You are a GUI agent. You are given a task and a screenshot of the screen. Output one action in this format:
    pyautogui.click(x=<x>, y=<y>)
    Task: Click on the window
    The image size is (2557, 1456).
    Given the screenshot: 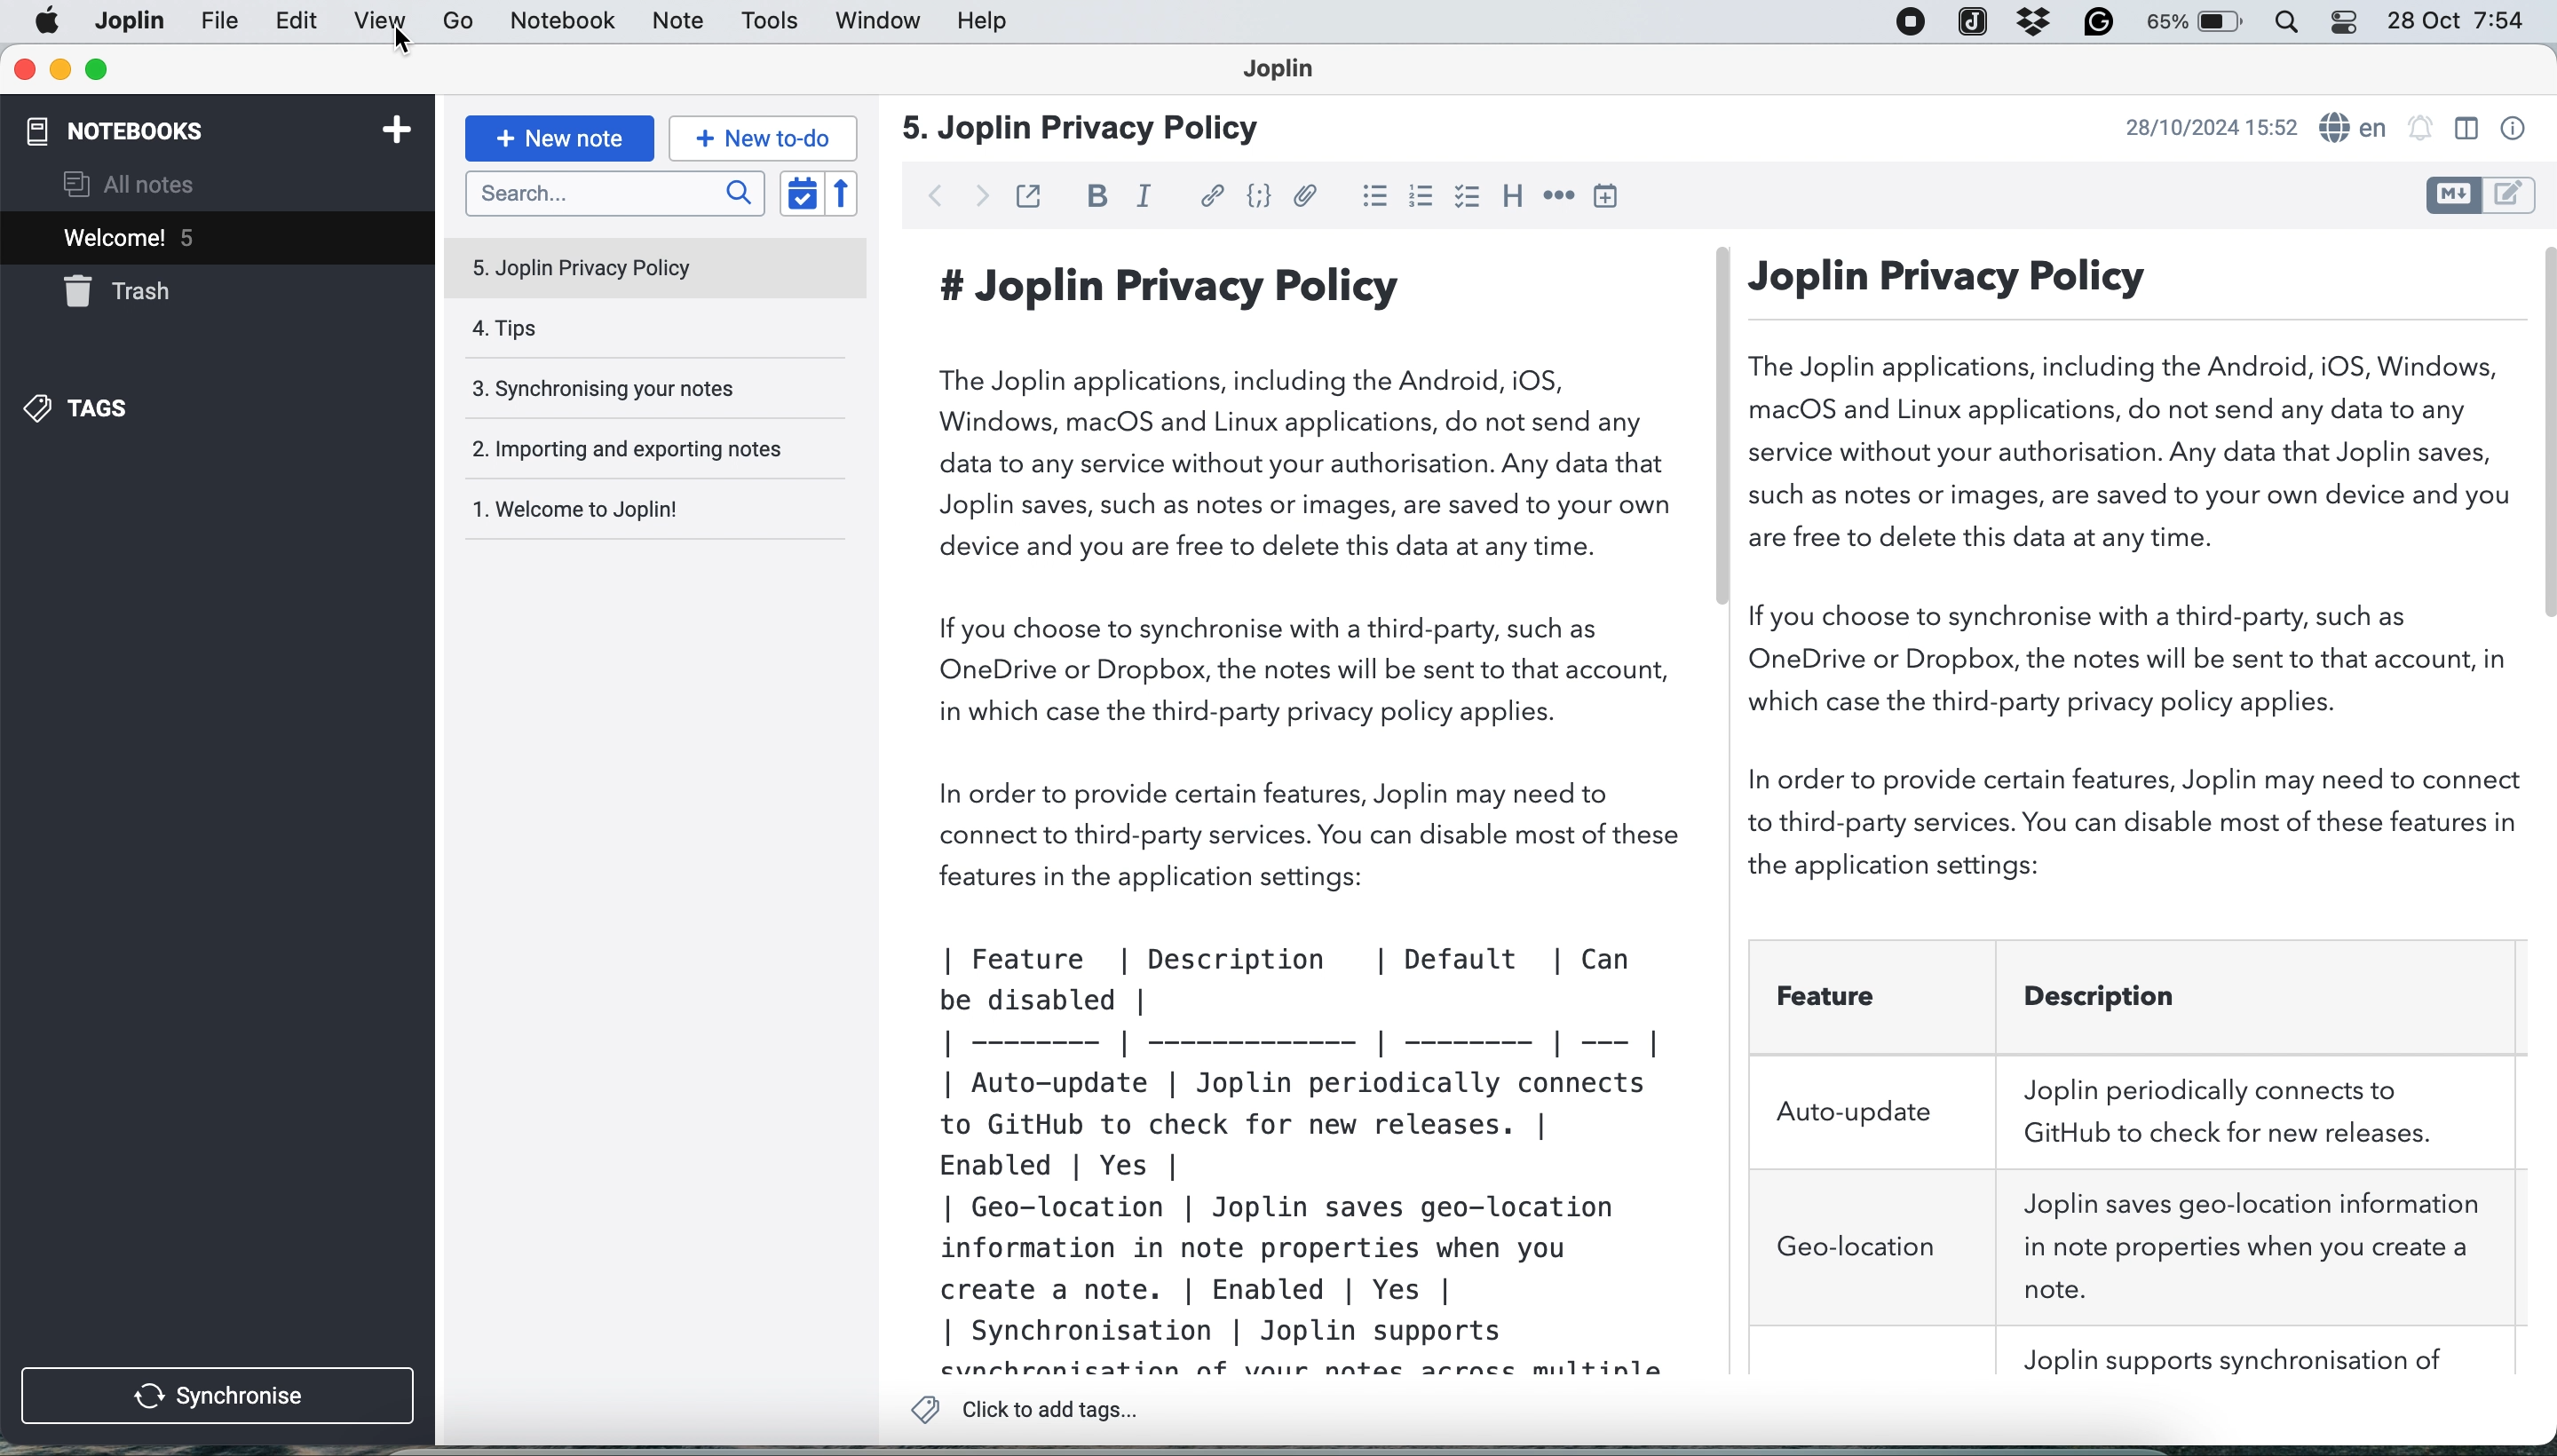 What is the action you would take?
    pyautogui.click(x=872, y=23)
    